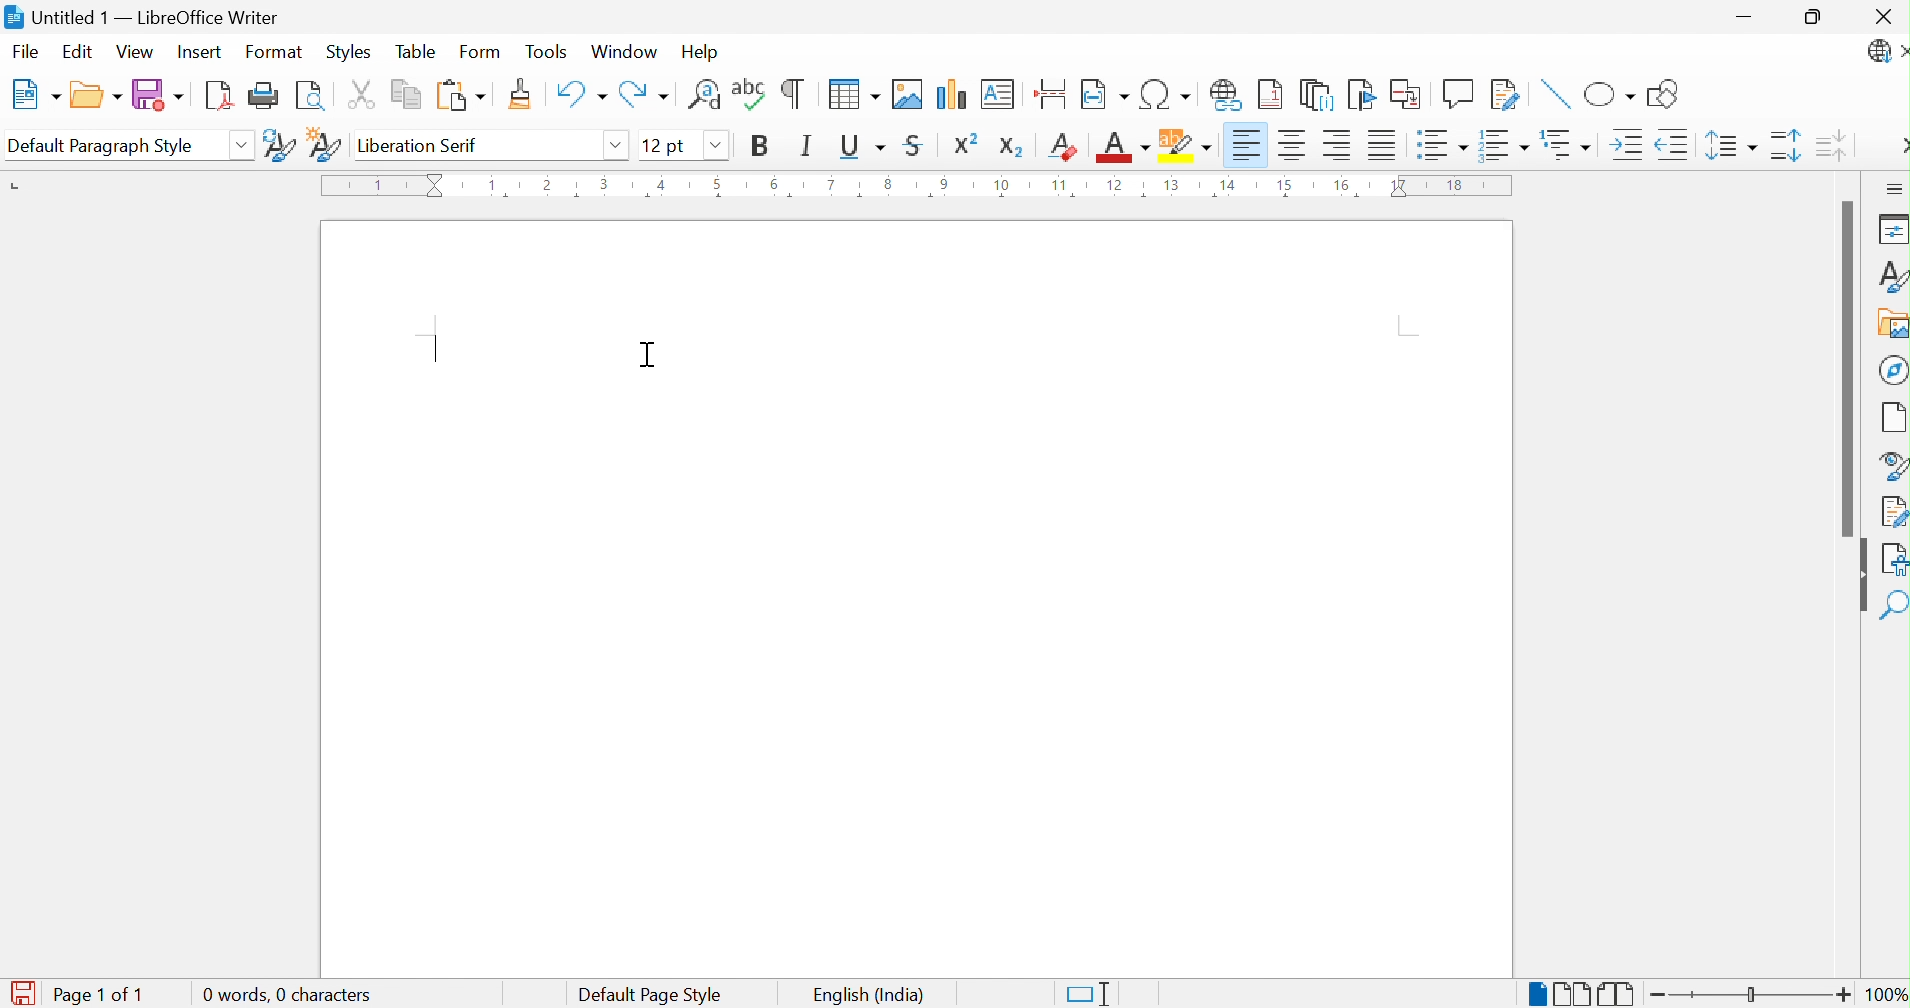 The height and width of the screenshot is (1008, 1910). What do you see at coordinates (1506, 93) in the screenshot?
I see `Show Track Changes Functions` at bounding box center [1506, 93].